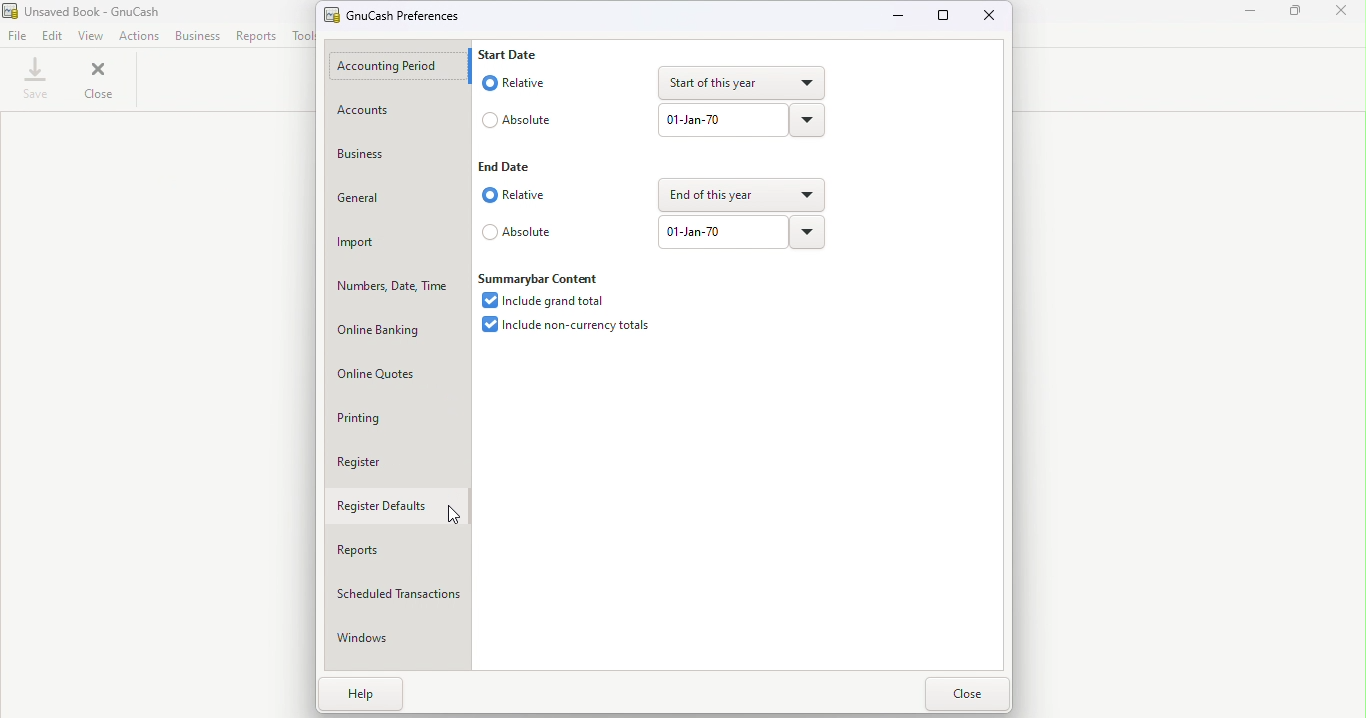  What do you see at coordinates (356, 696) in the screenshot?
I see `help` at bounding box center [356, 696].